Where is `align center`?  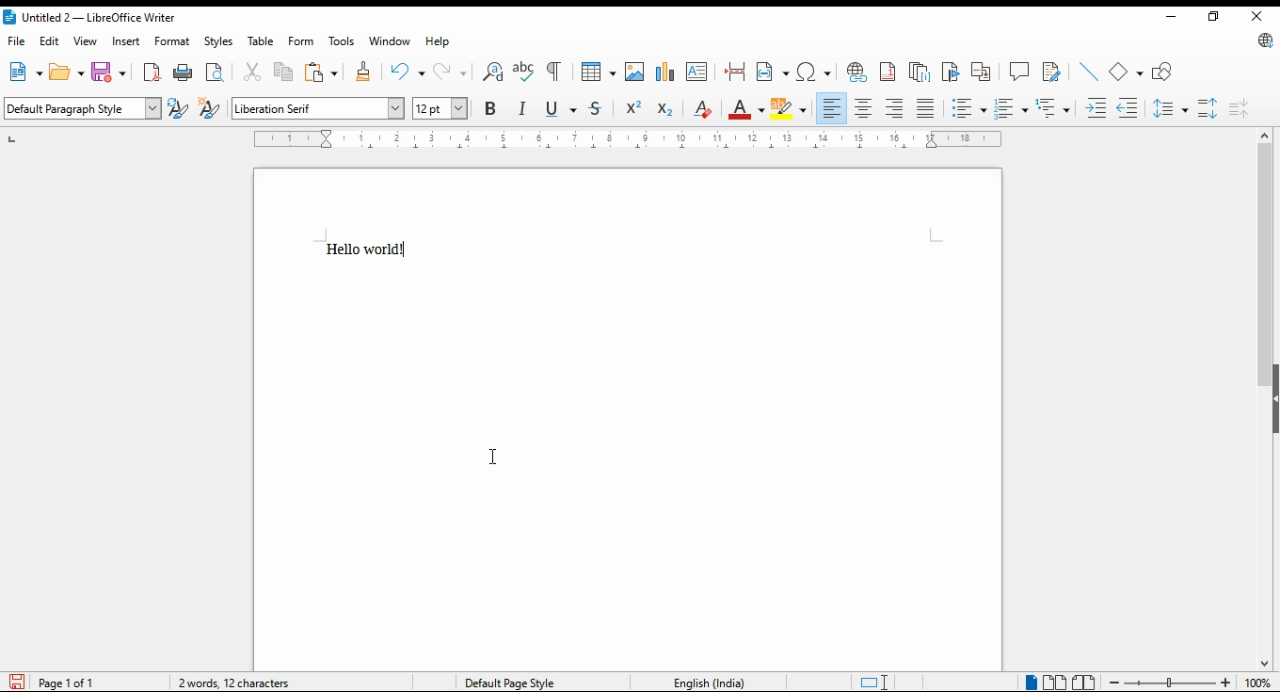
align center is located at coordinates (865, 108).